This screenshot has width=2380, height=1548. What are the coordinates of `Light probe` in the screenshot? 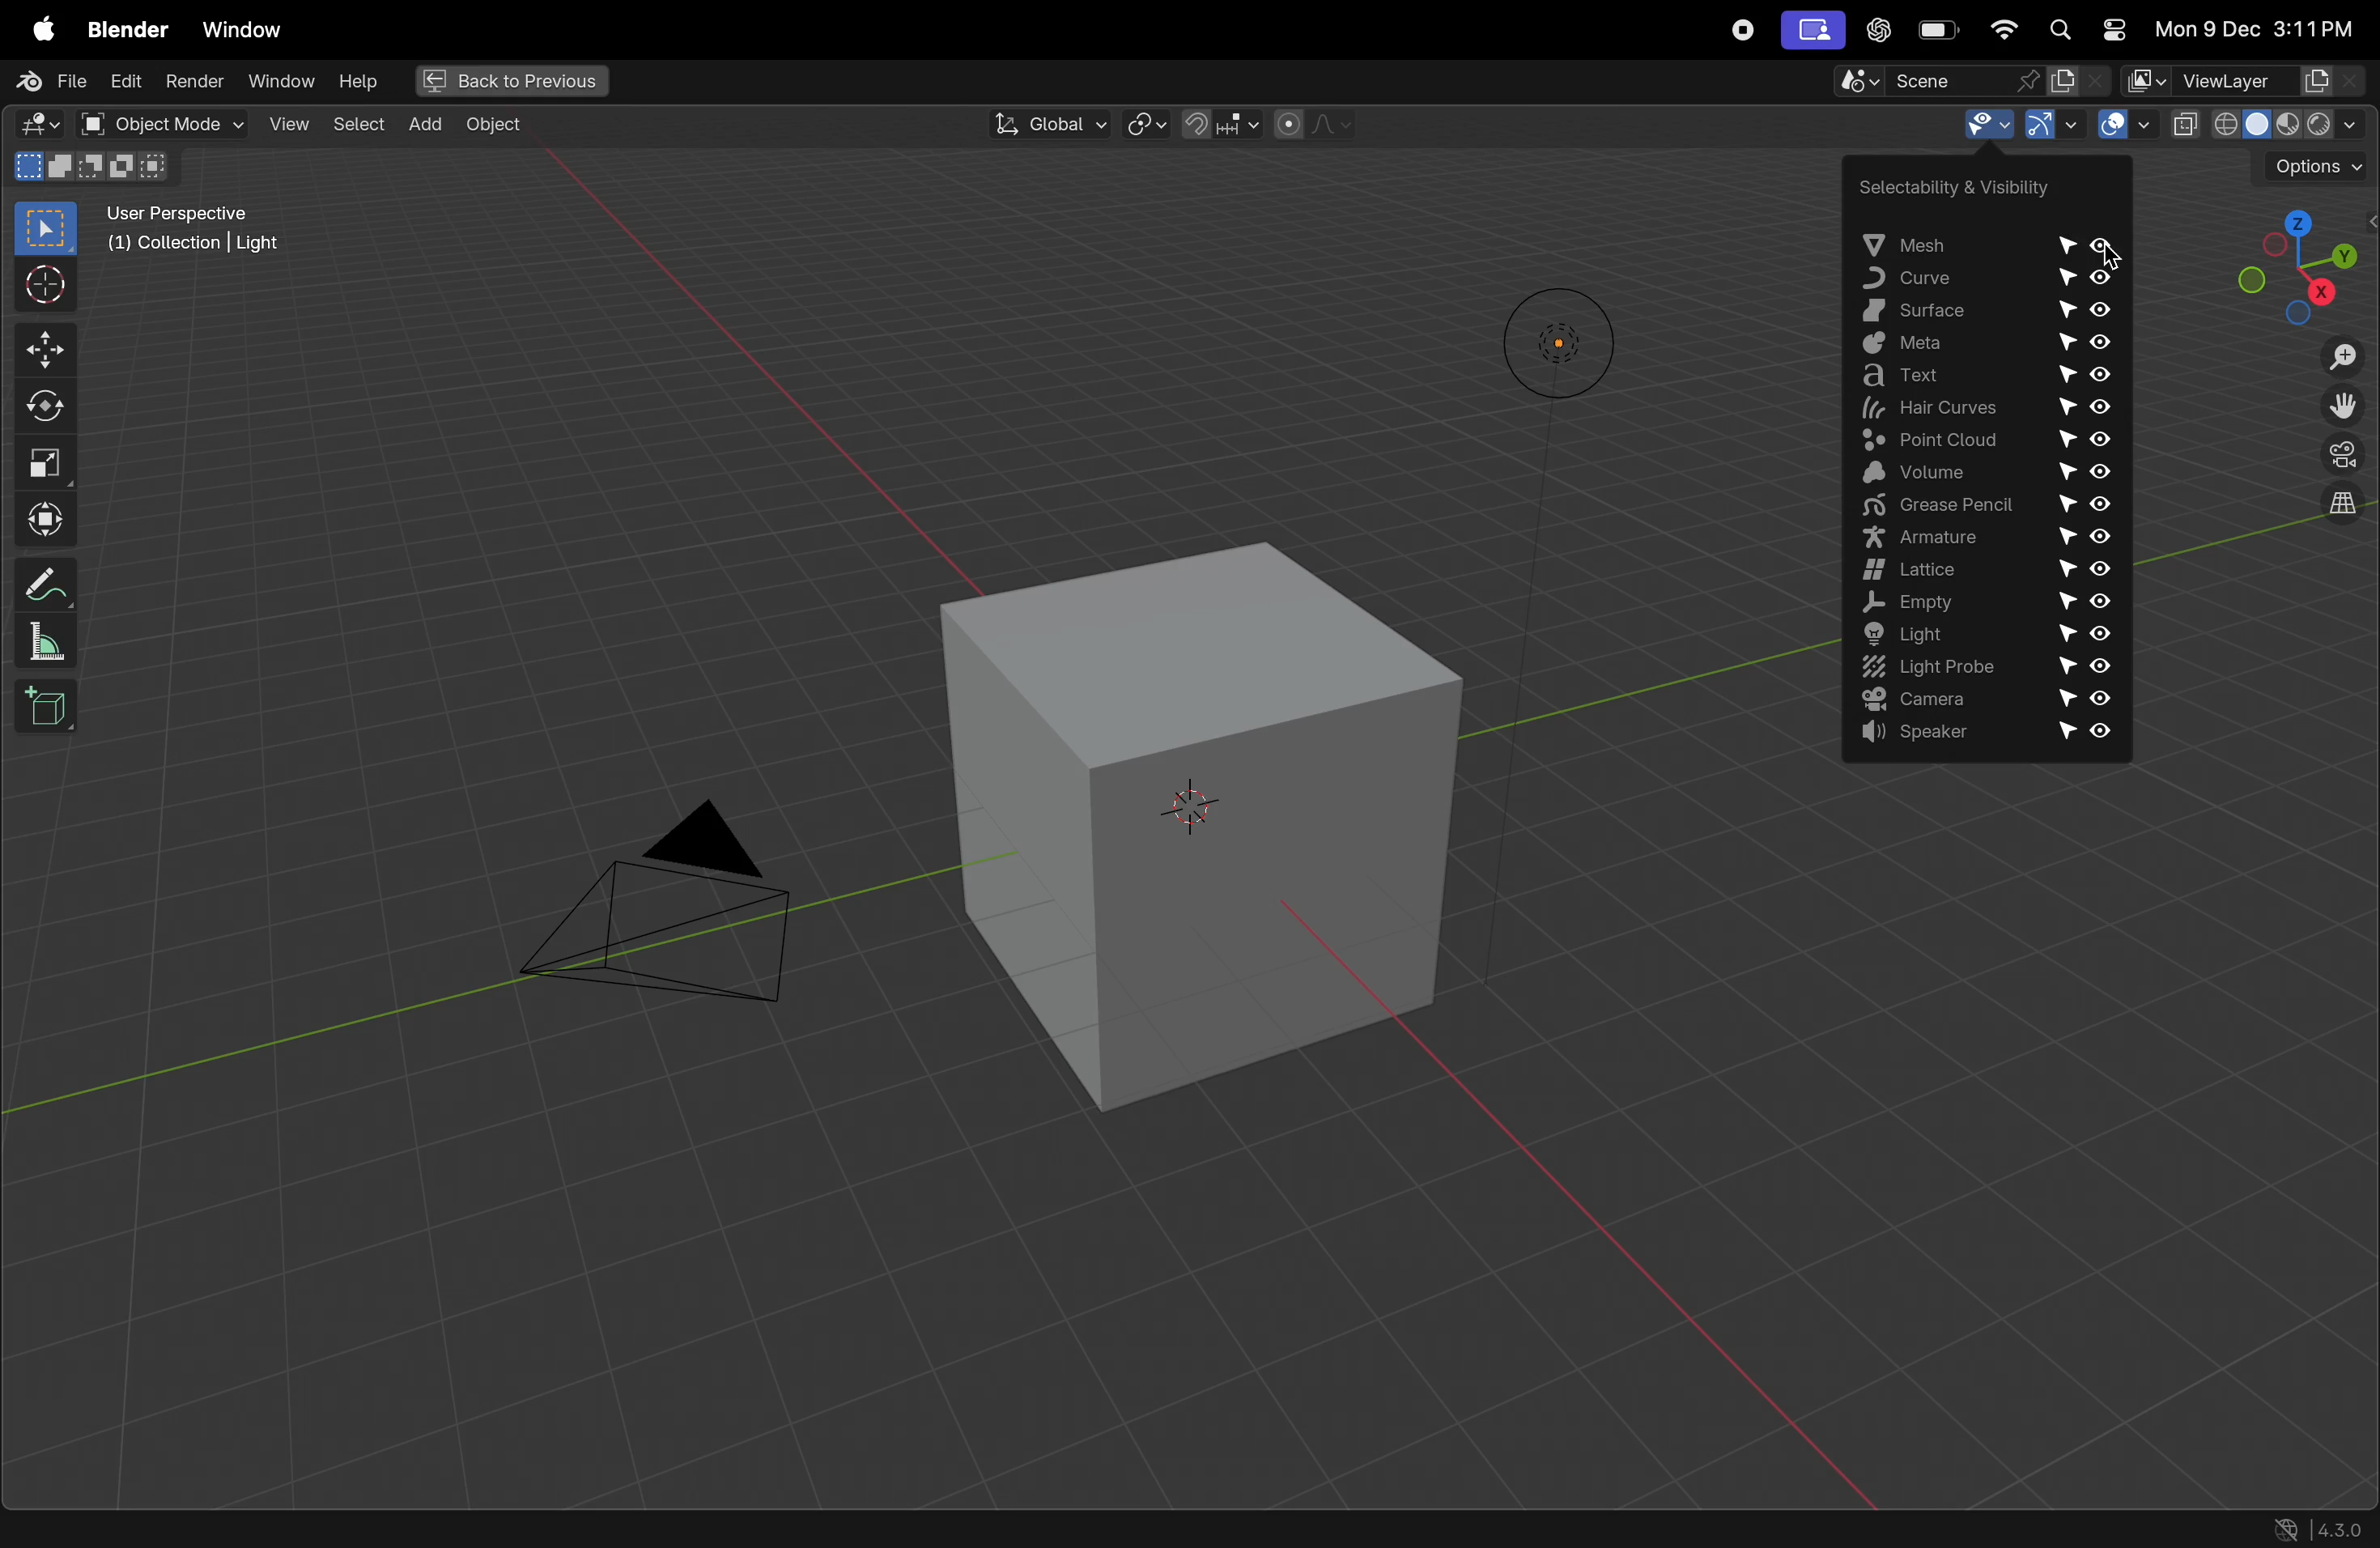 It's located at (1979, 669).